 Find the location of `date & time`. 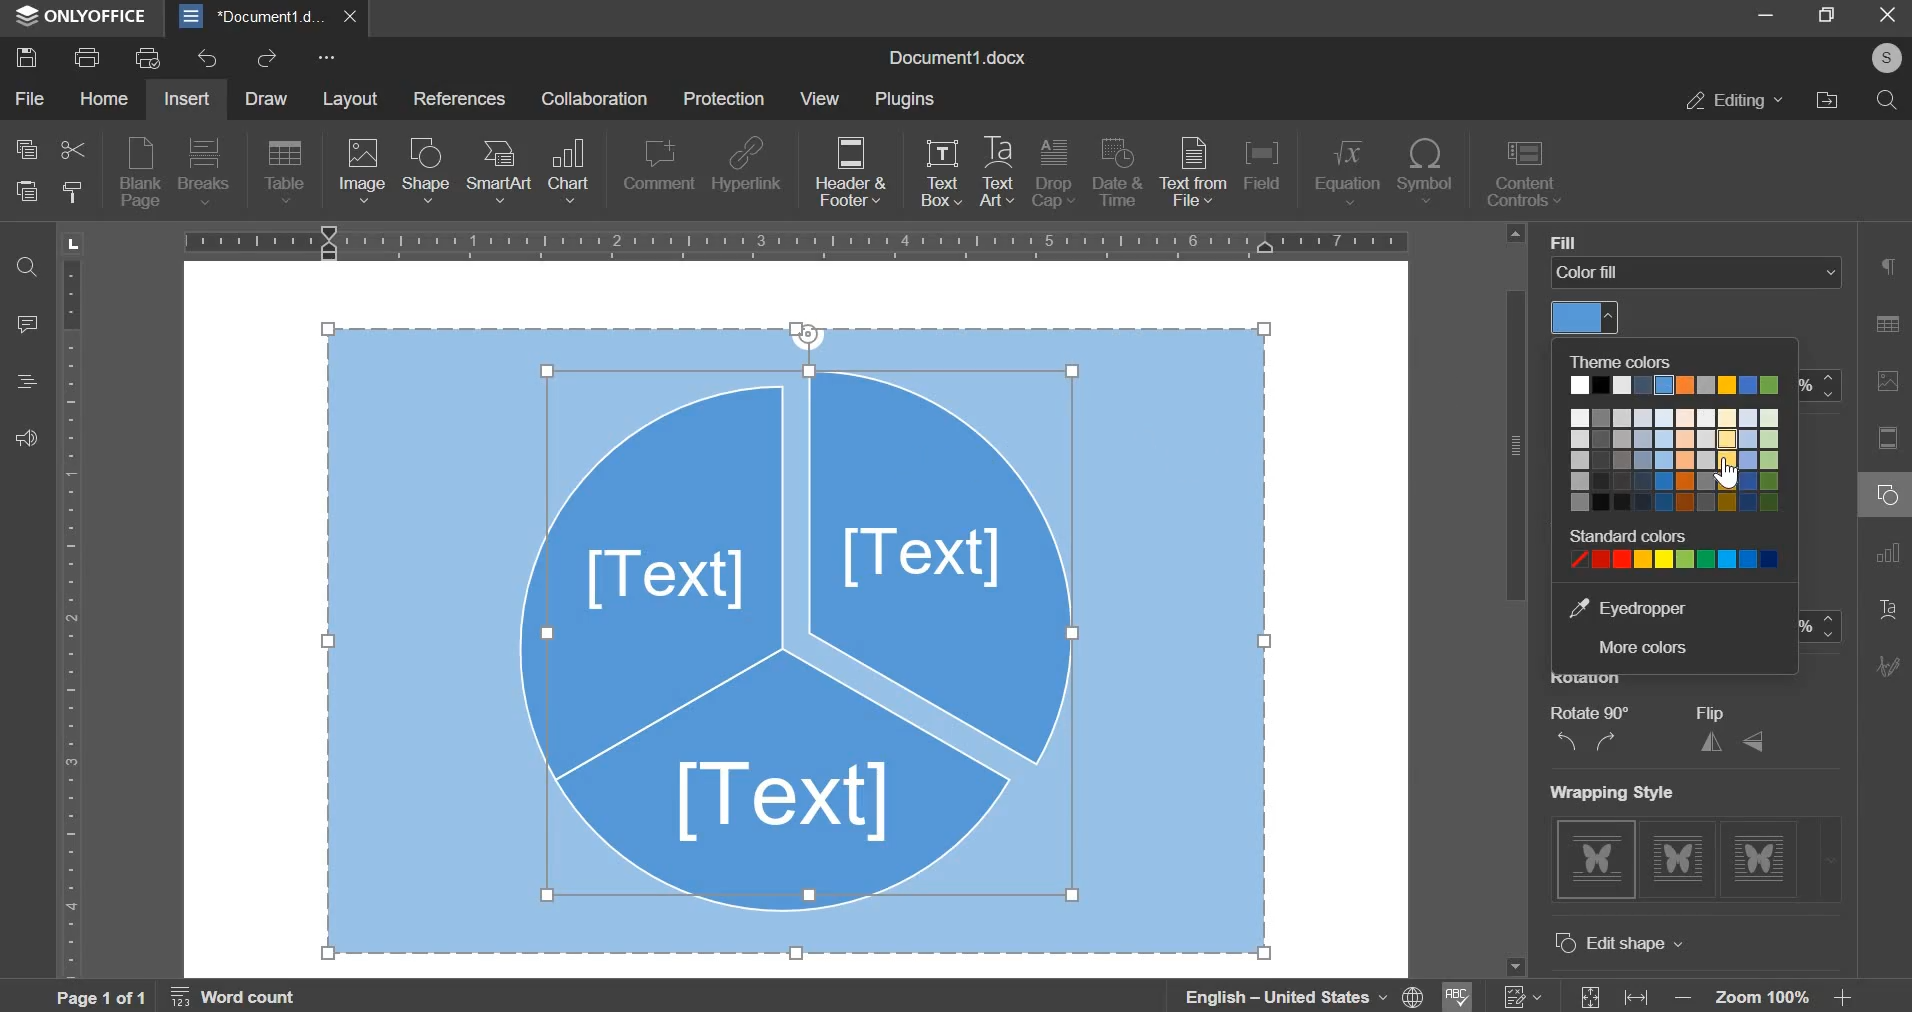

date & time is located at coordinates (1117, 171).